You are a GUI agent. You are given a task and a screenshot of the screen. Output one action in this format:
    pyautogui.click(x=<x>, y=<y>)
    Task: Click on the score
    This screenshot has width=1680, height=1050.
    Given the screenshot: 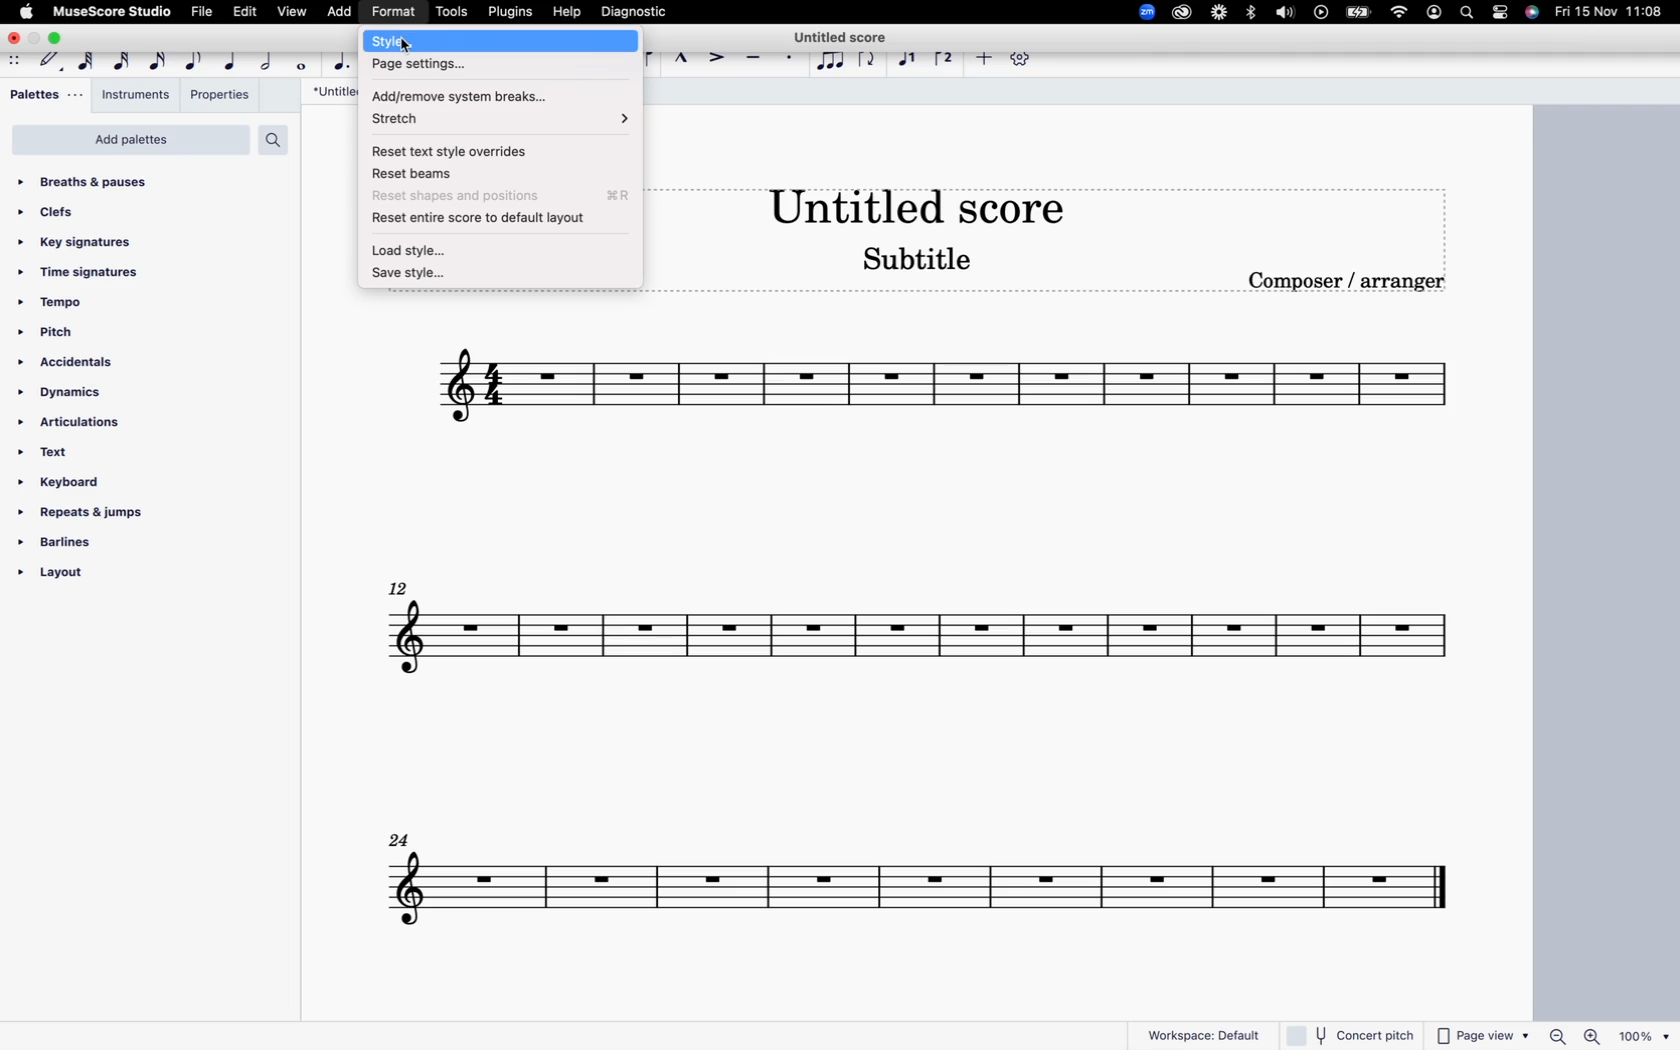 What is the action you would take?
    pyautogui.click(x=893, y=878)
    